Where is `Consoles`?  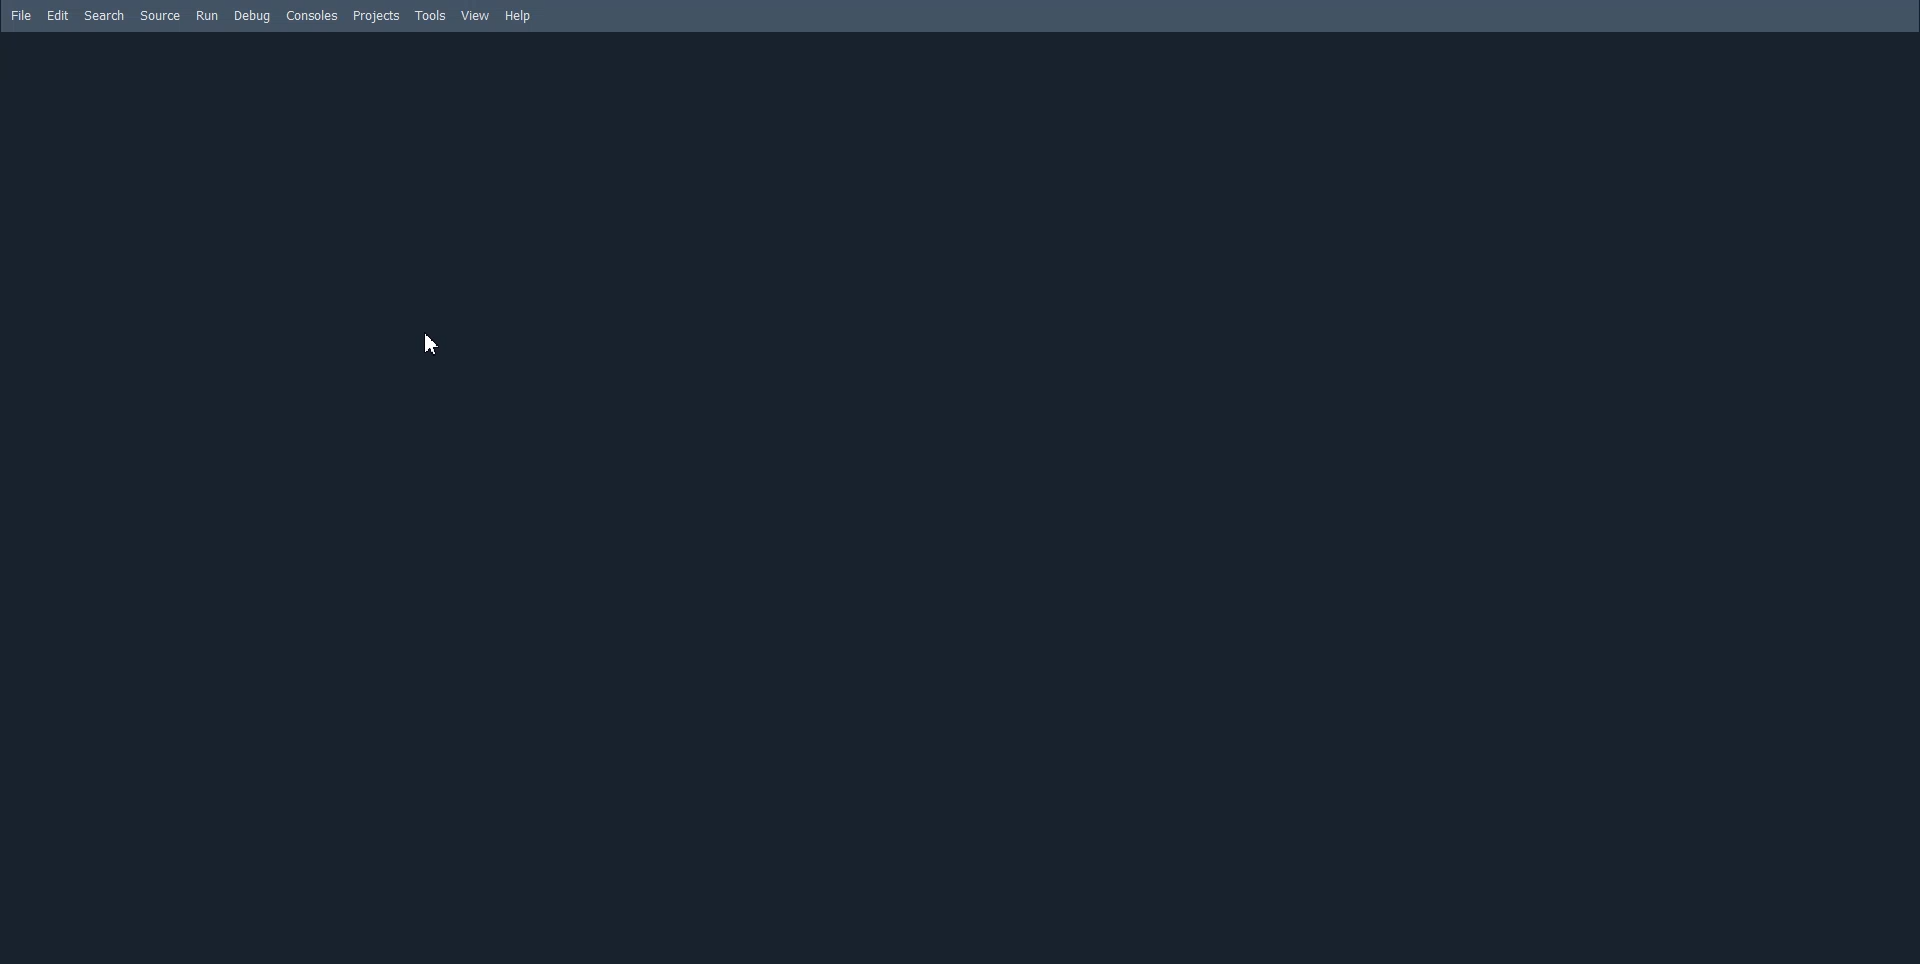 Consoles is located at coordinates (310, 15).